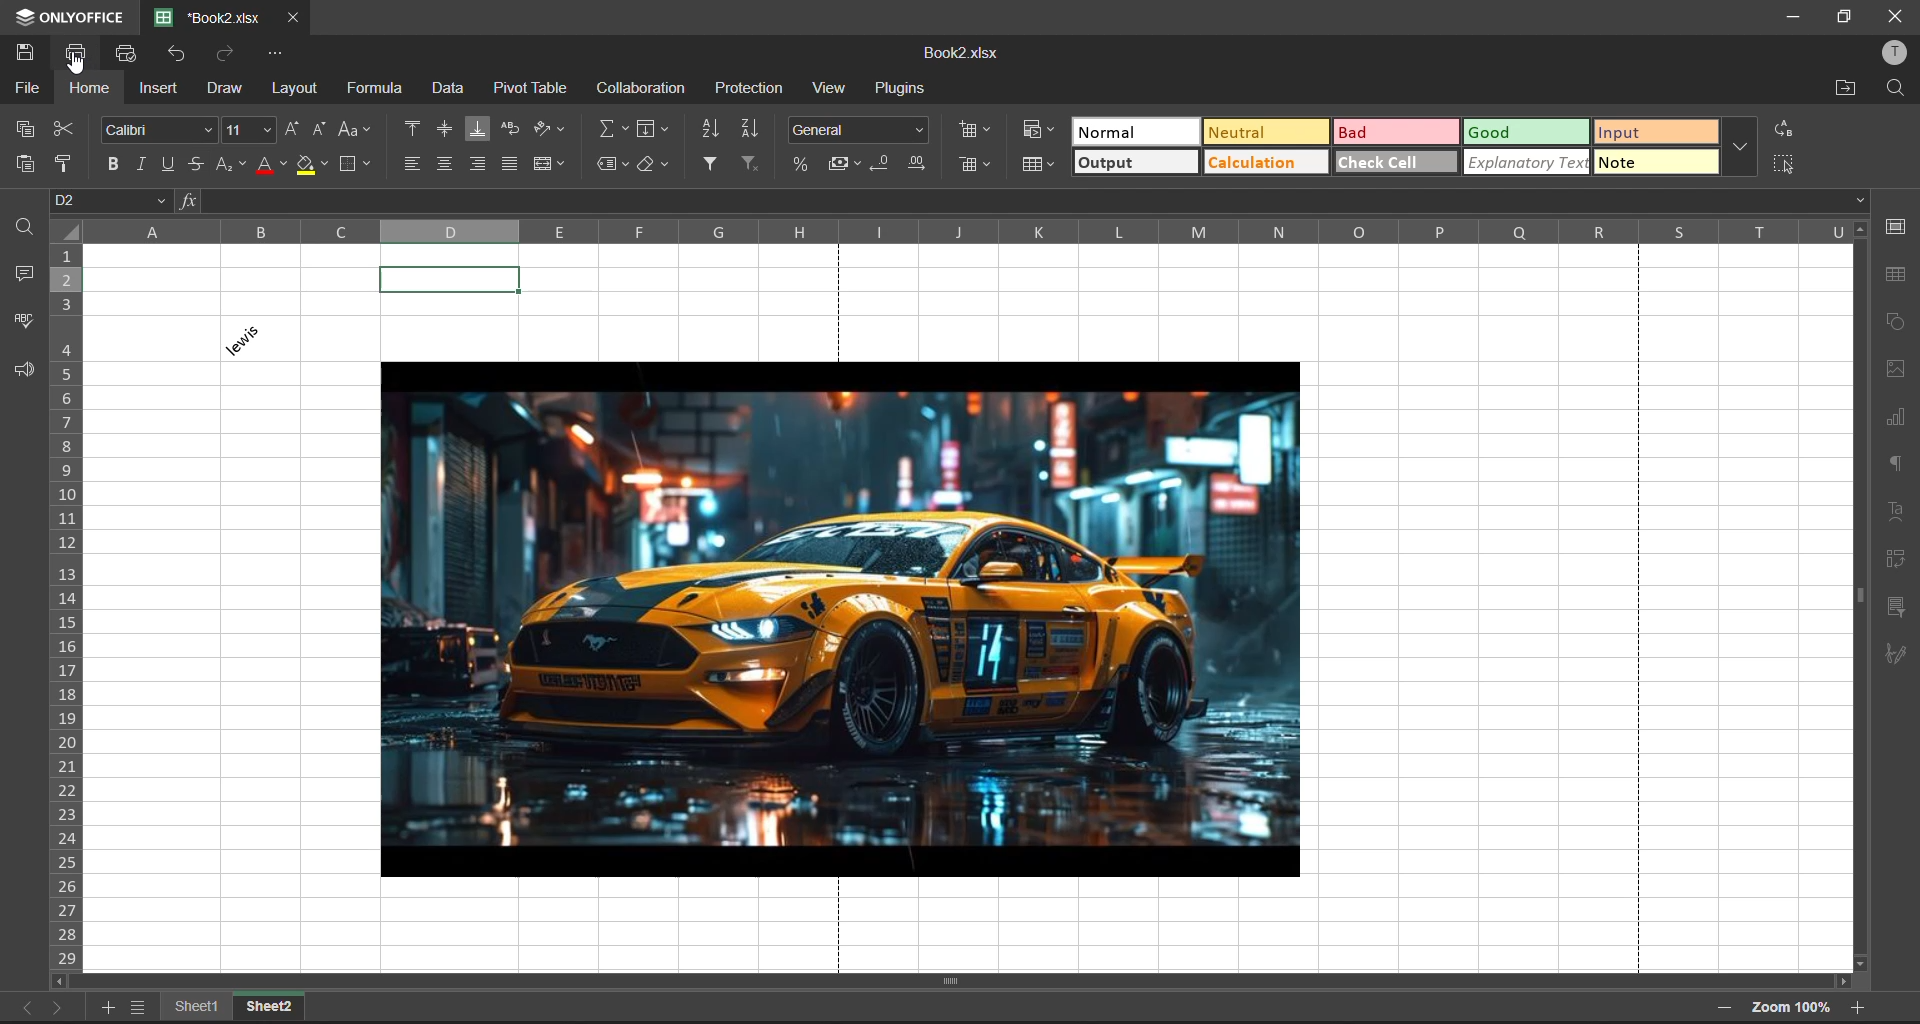  What do you see at coordinates (1897, 87) in the screenshot?
I see `find` at bounding box center [1897, 87].